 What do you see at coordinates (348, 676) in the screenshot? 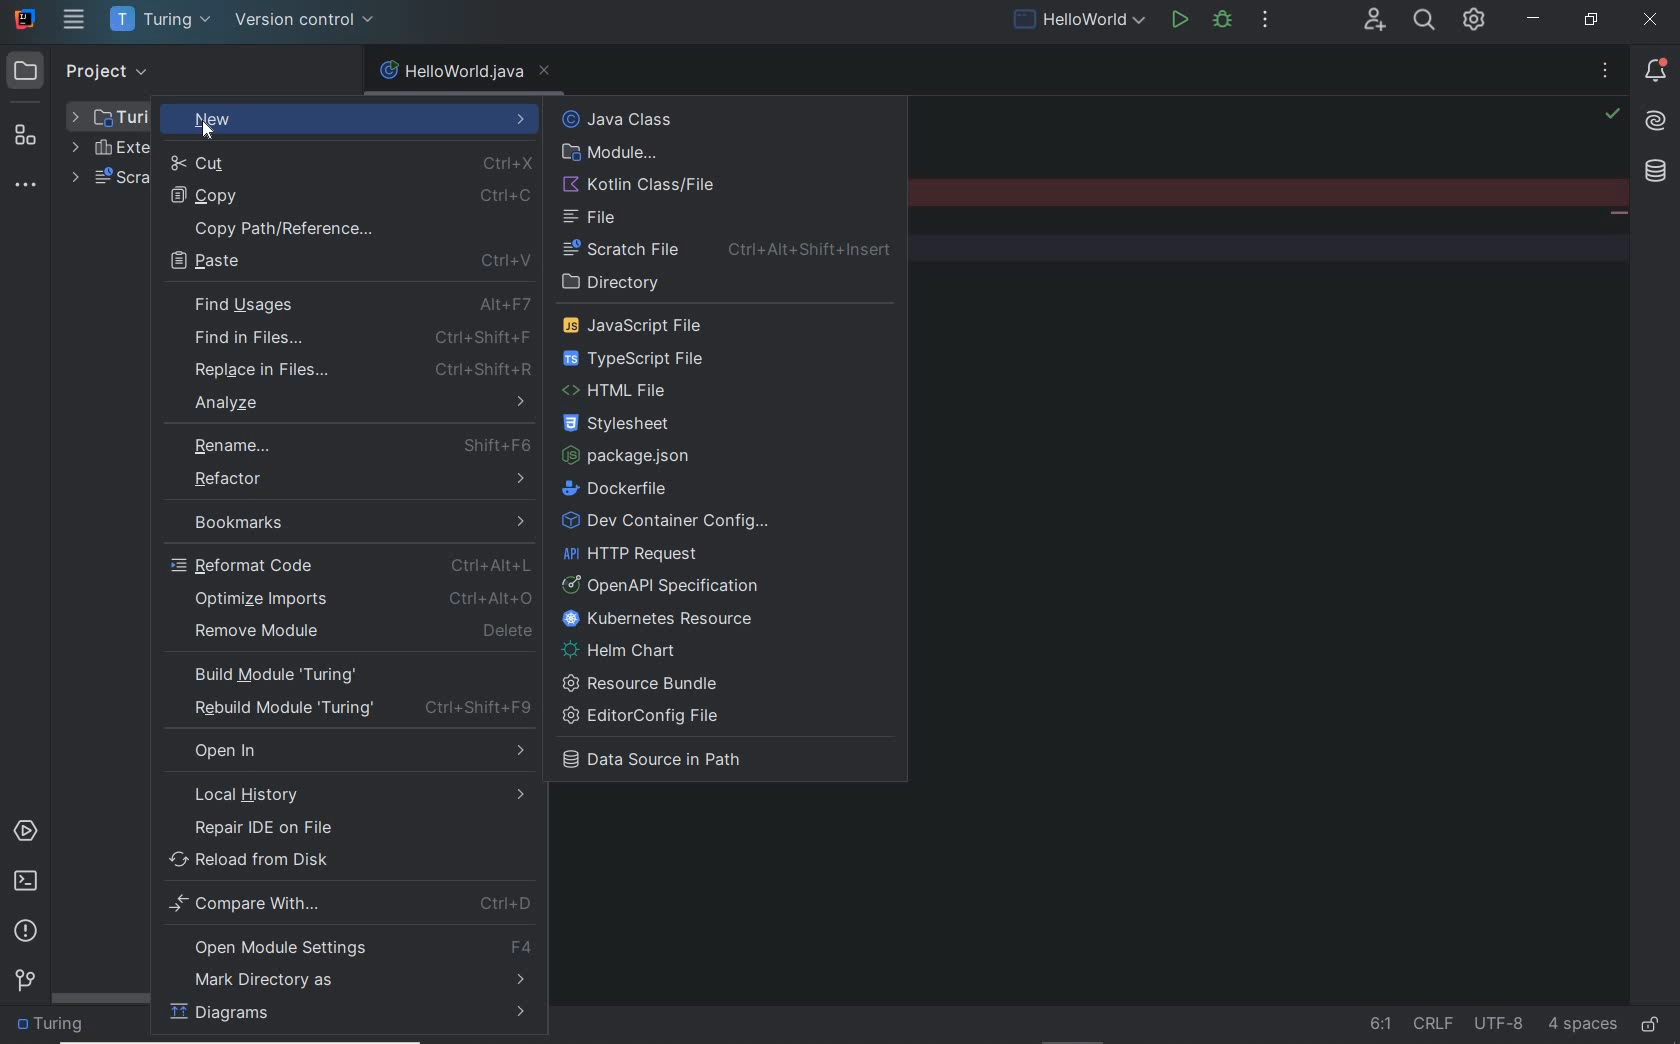
I see `build module` at bounding box center [348, 676].